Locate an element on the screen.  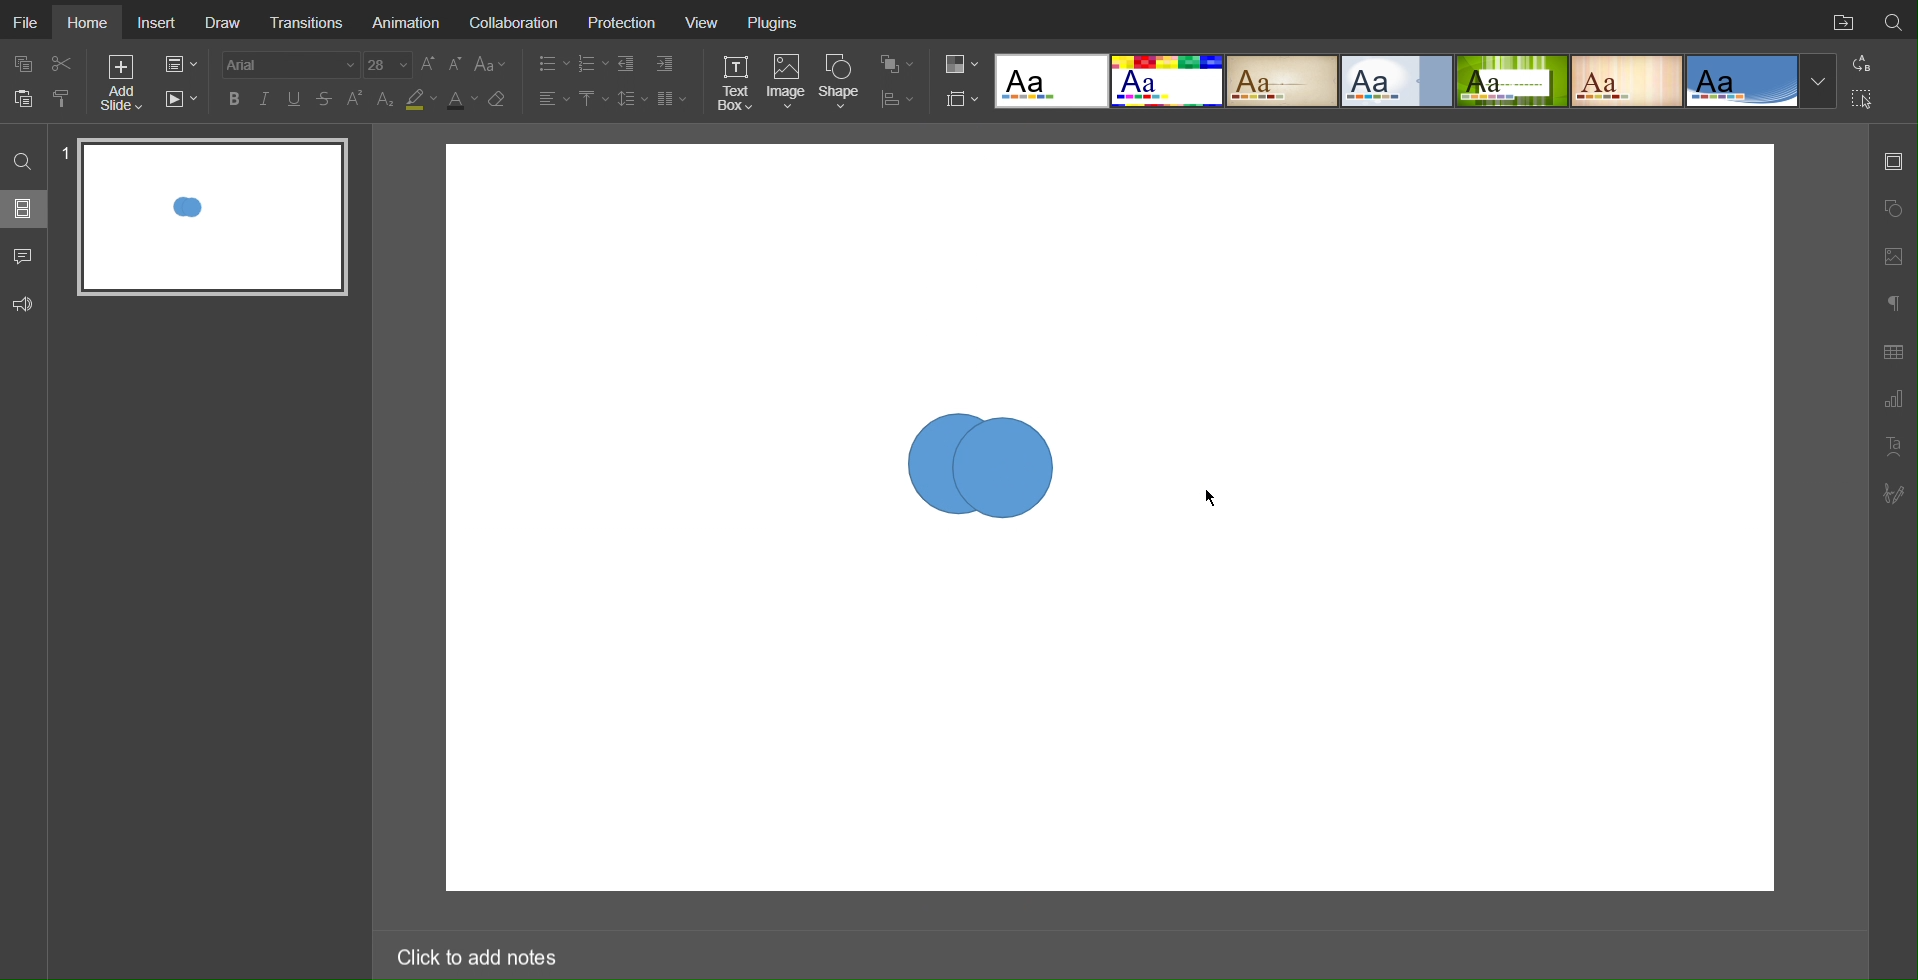
paste is located at coordinates (26, 98).